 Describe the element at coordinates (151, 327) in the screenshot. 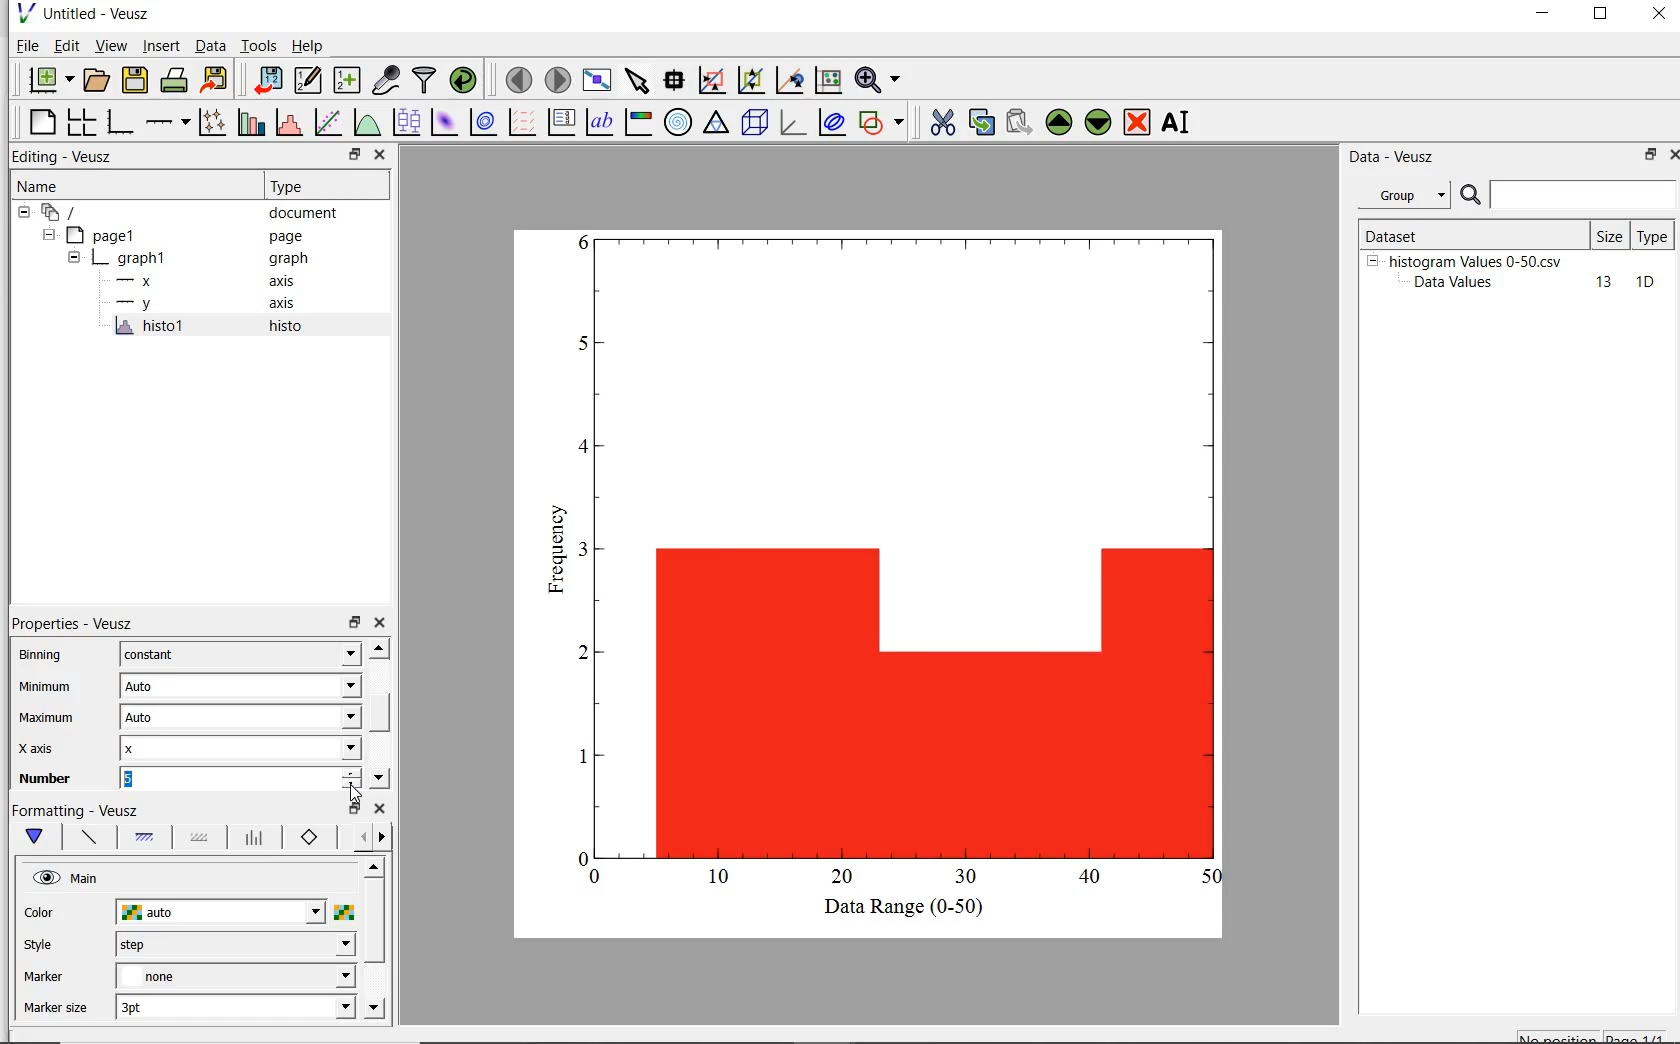

I see `histo 1` at that location.